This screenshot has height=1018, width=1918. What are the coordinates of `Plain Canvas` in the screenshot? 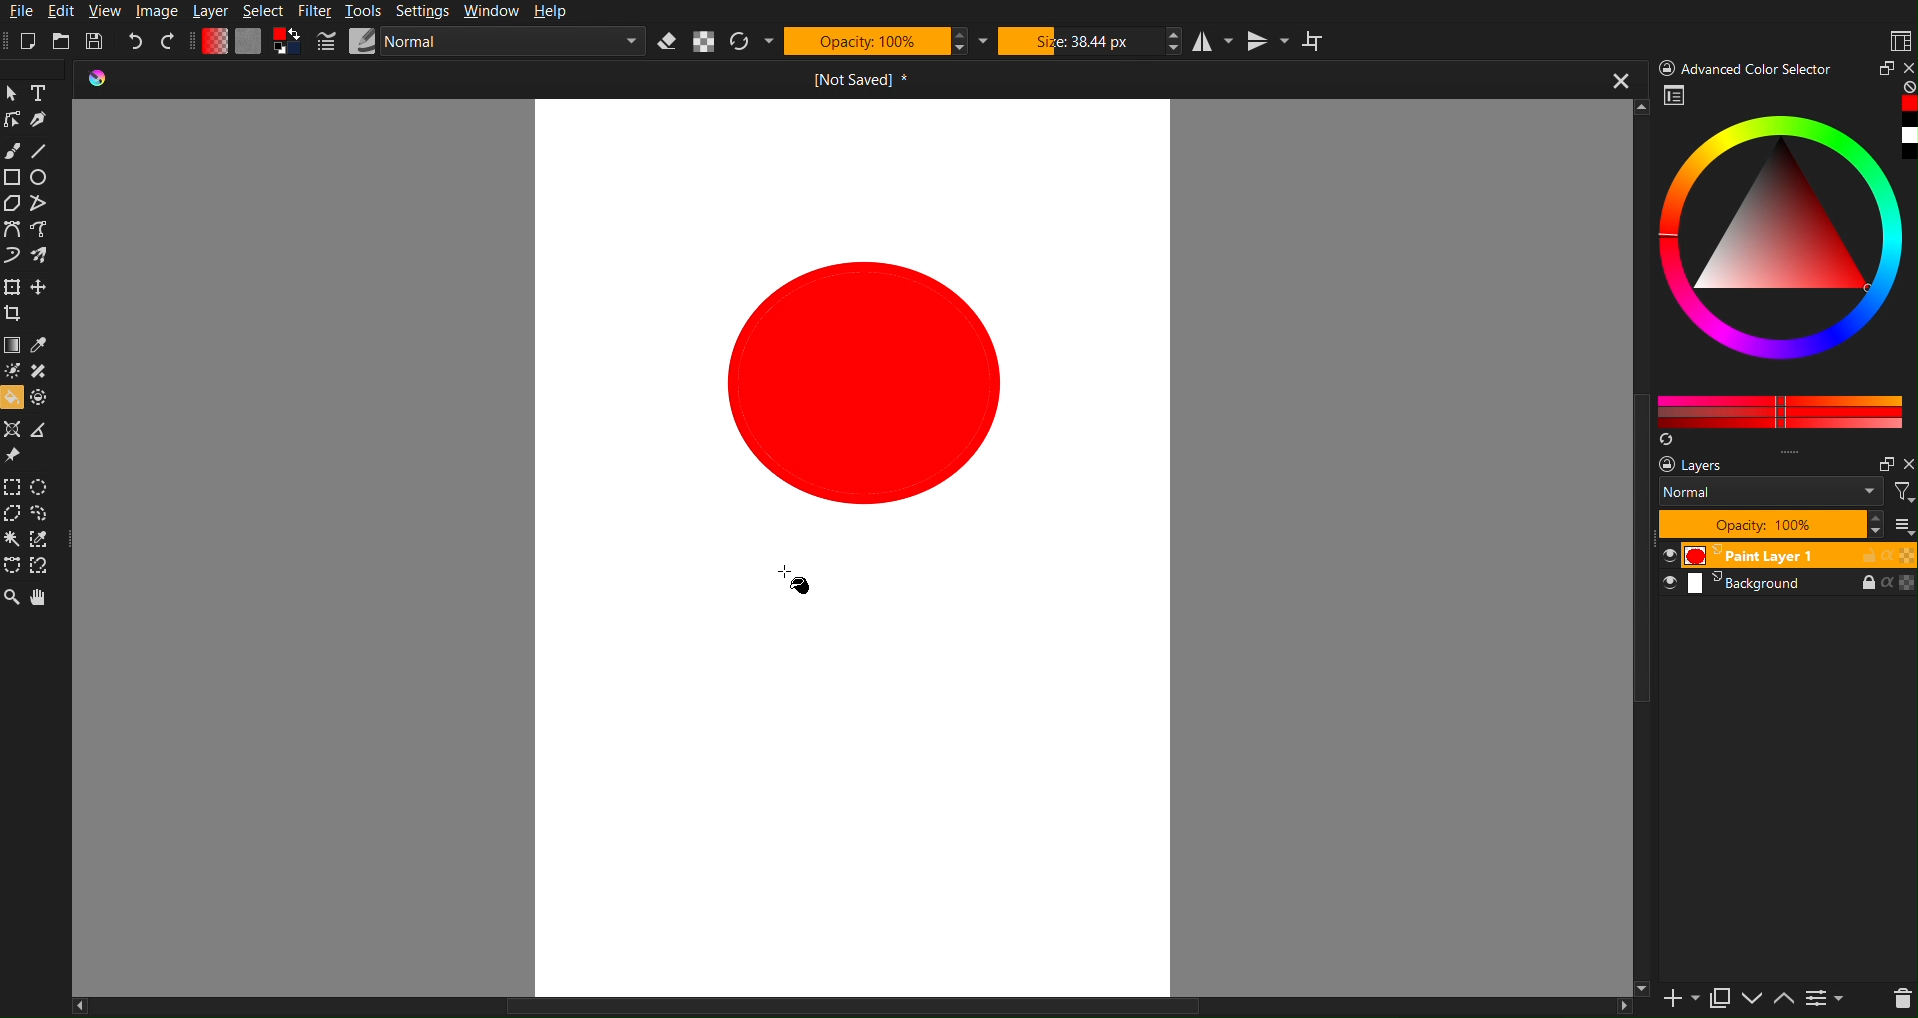 It's located at (248, 41).